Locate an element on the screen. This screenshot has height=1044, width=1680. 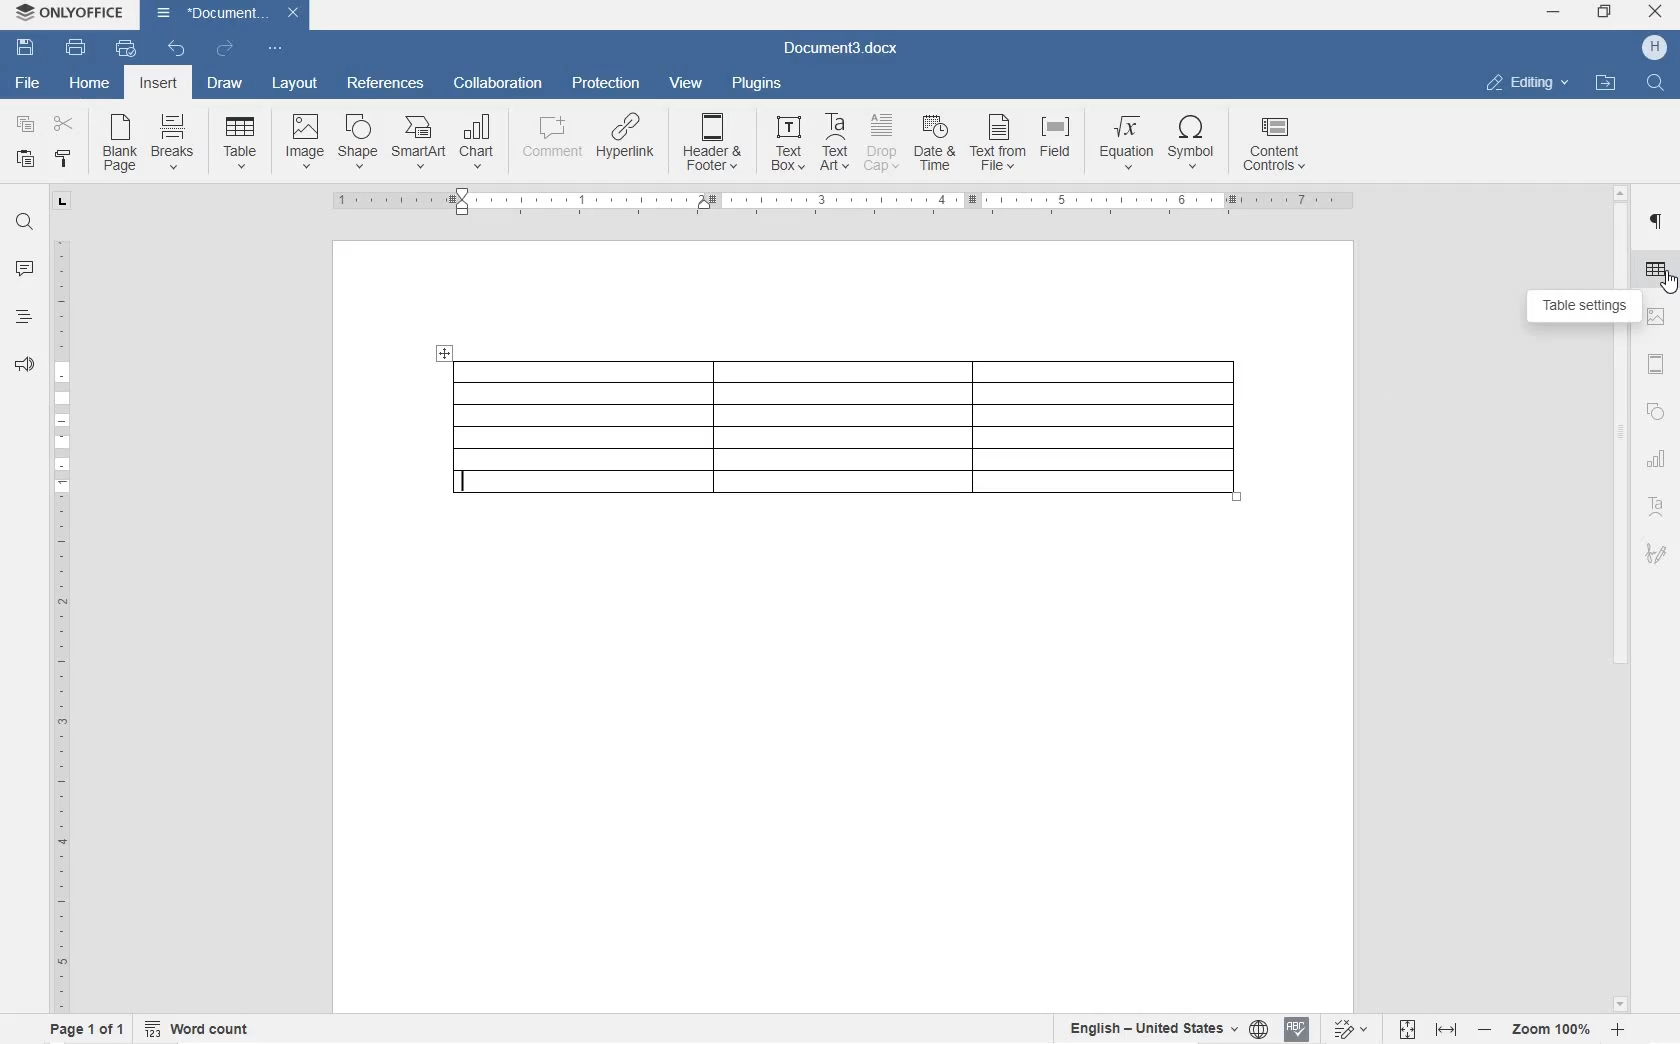
COPY STYLE is located at coordinates (64, 159).